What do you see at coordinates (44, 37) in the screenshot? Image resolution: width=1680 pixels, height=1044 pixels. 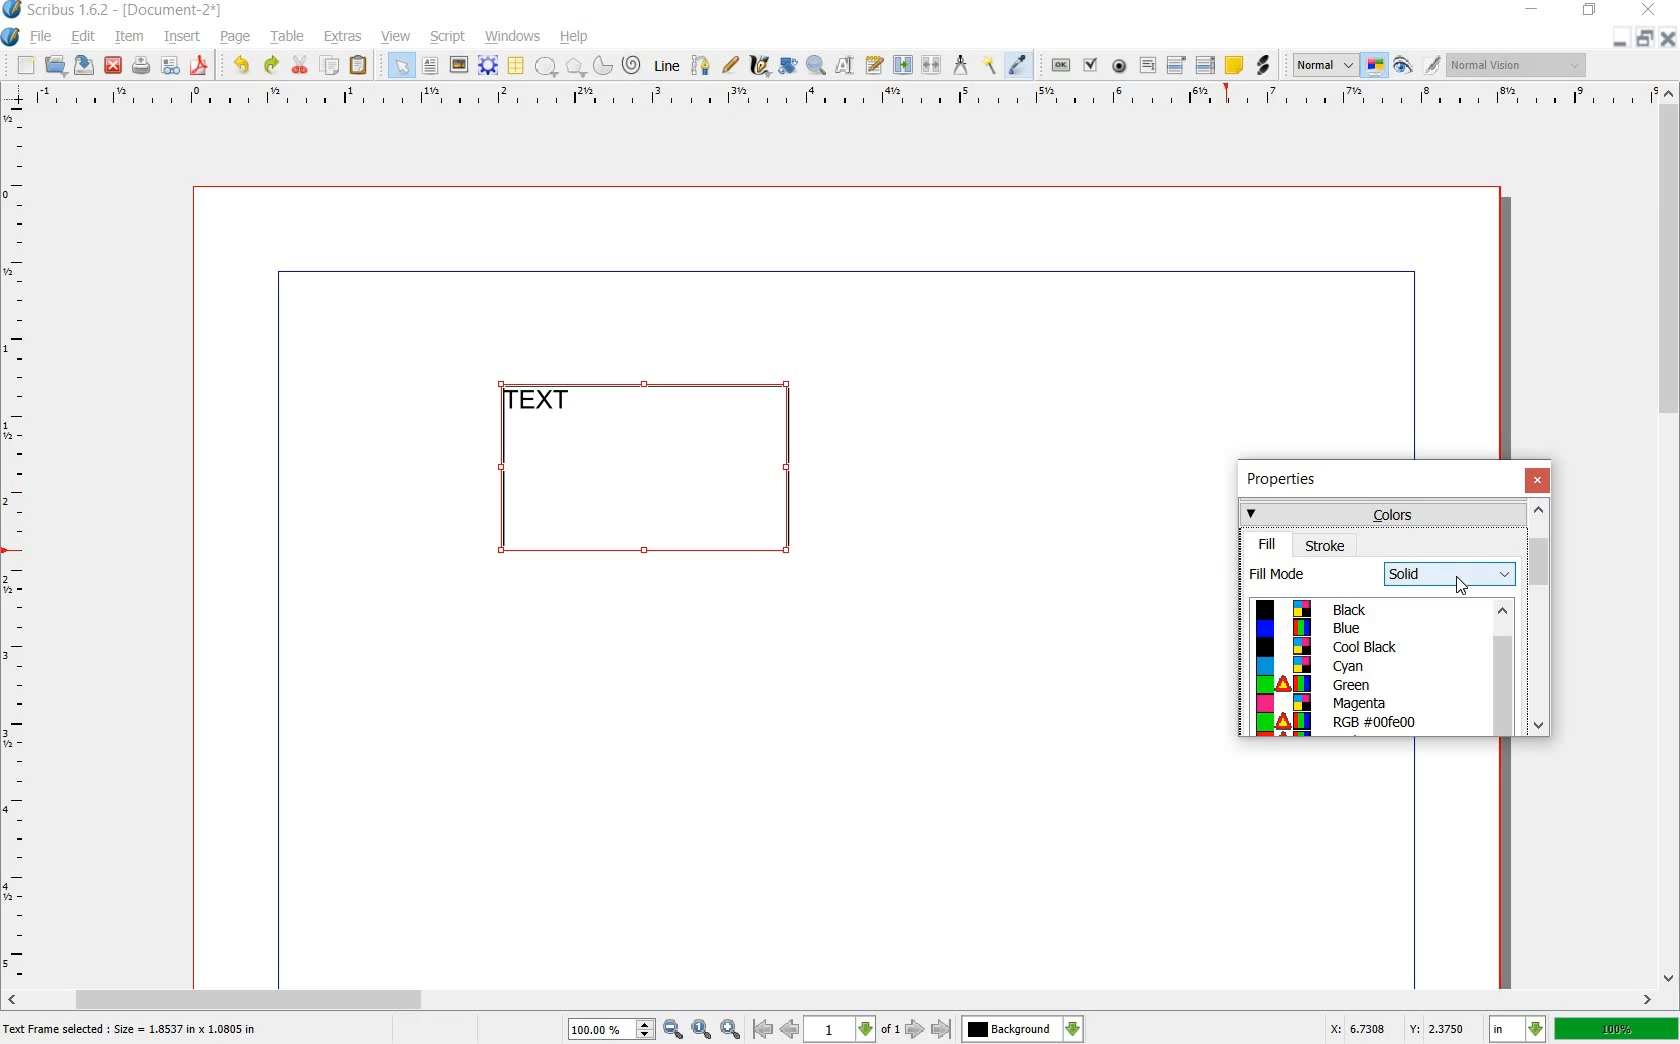 I see `file` at bounding box center [44, 37].